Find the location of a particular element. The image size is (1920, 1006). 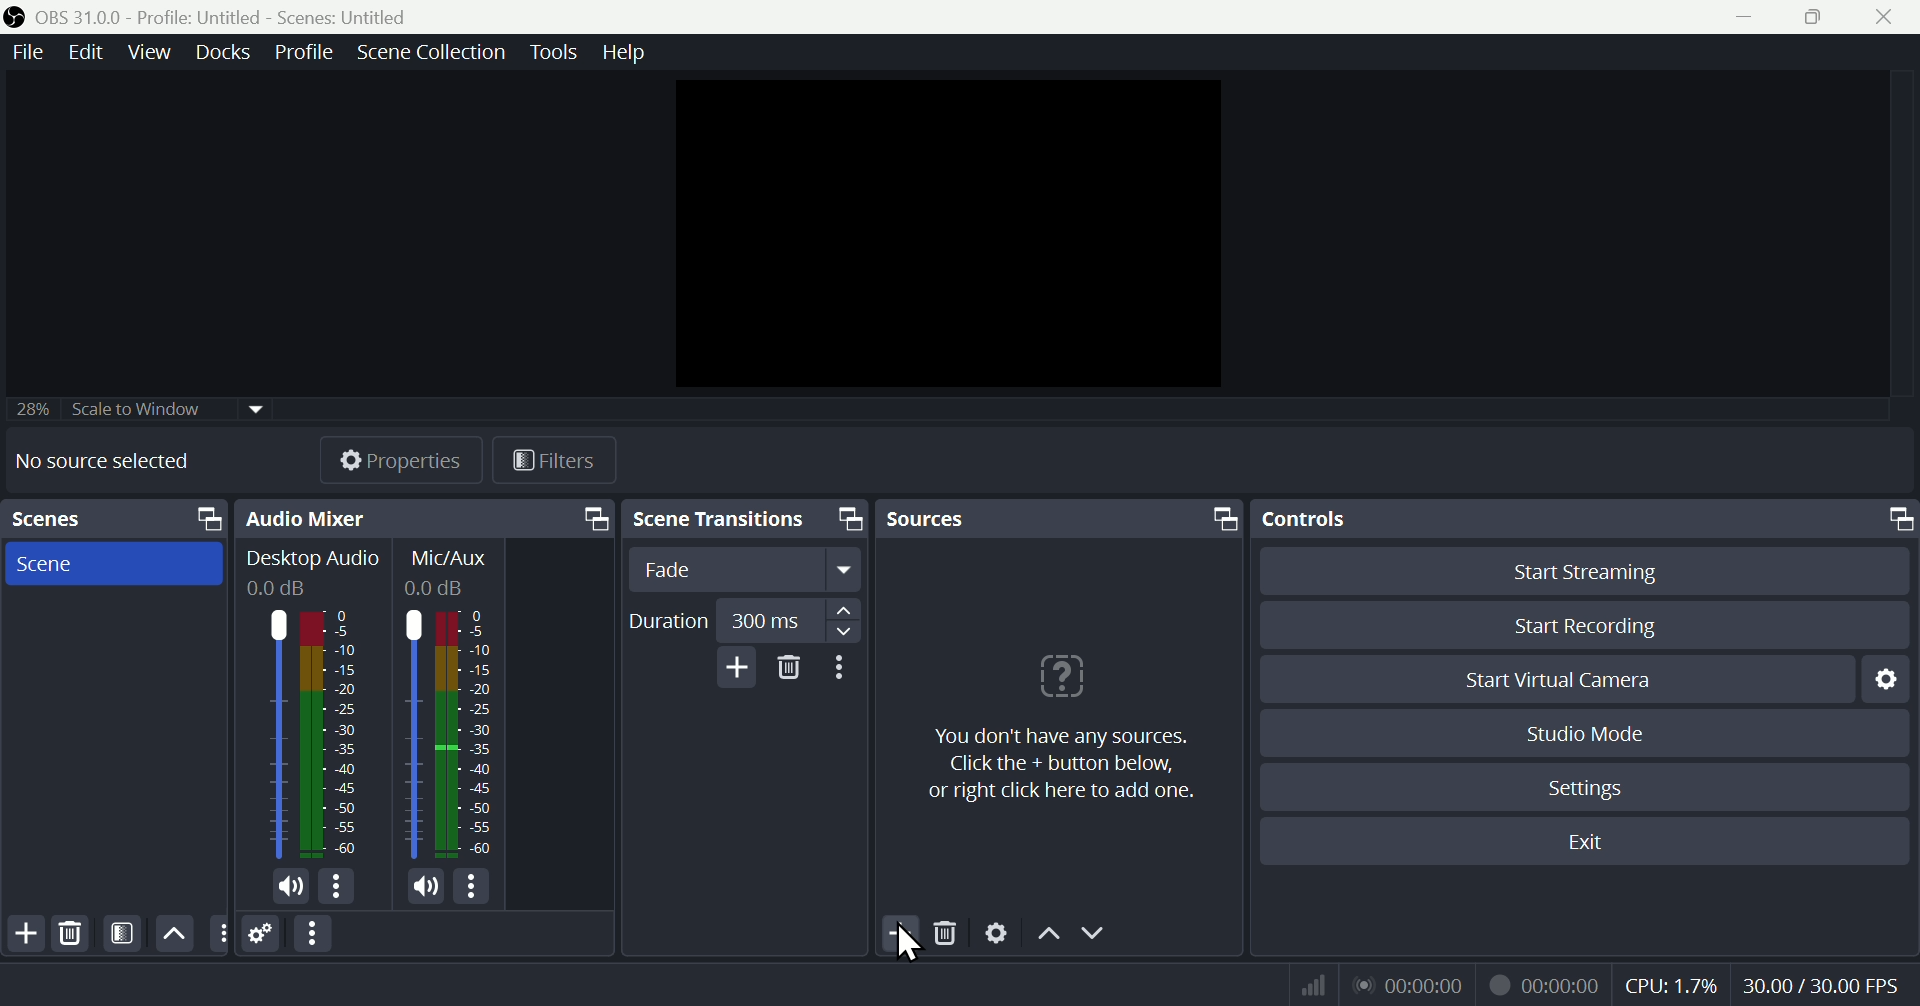

Up is located at coordinates (172, 933).